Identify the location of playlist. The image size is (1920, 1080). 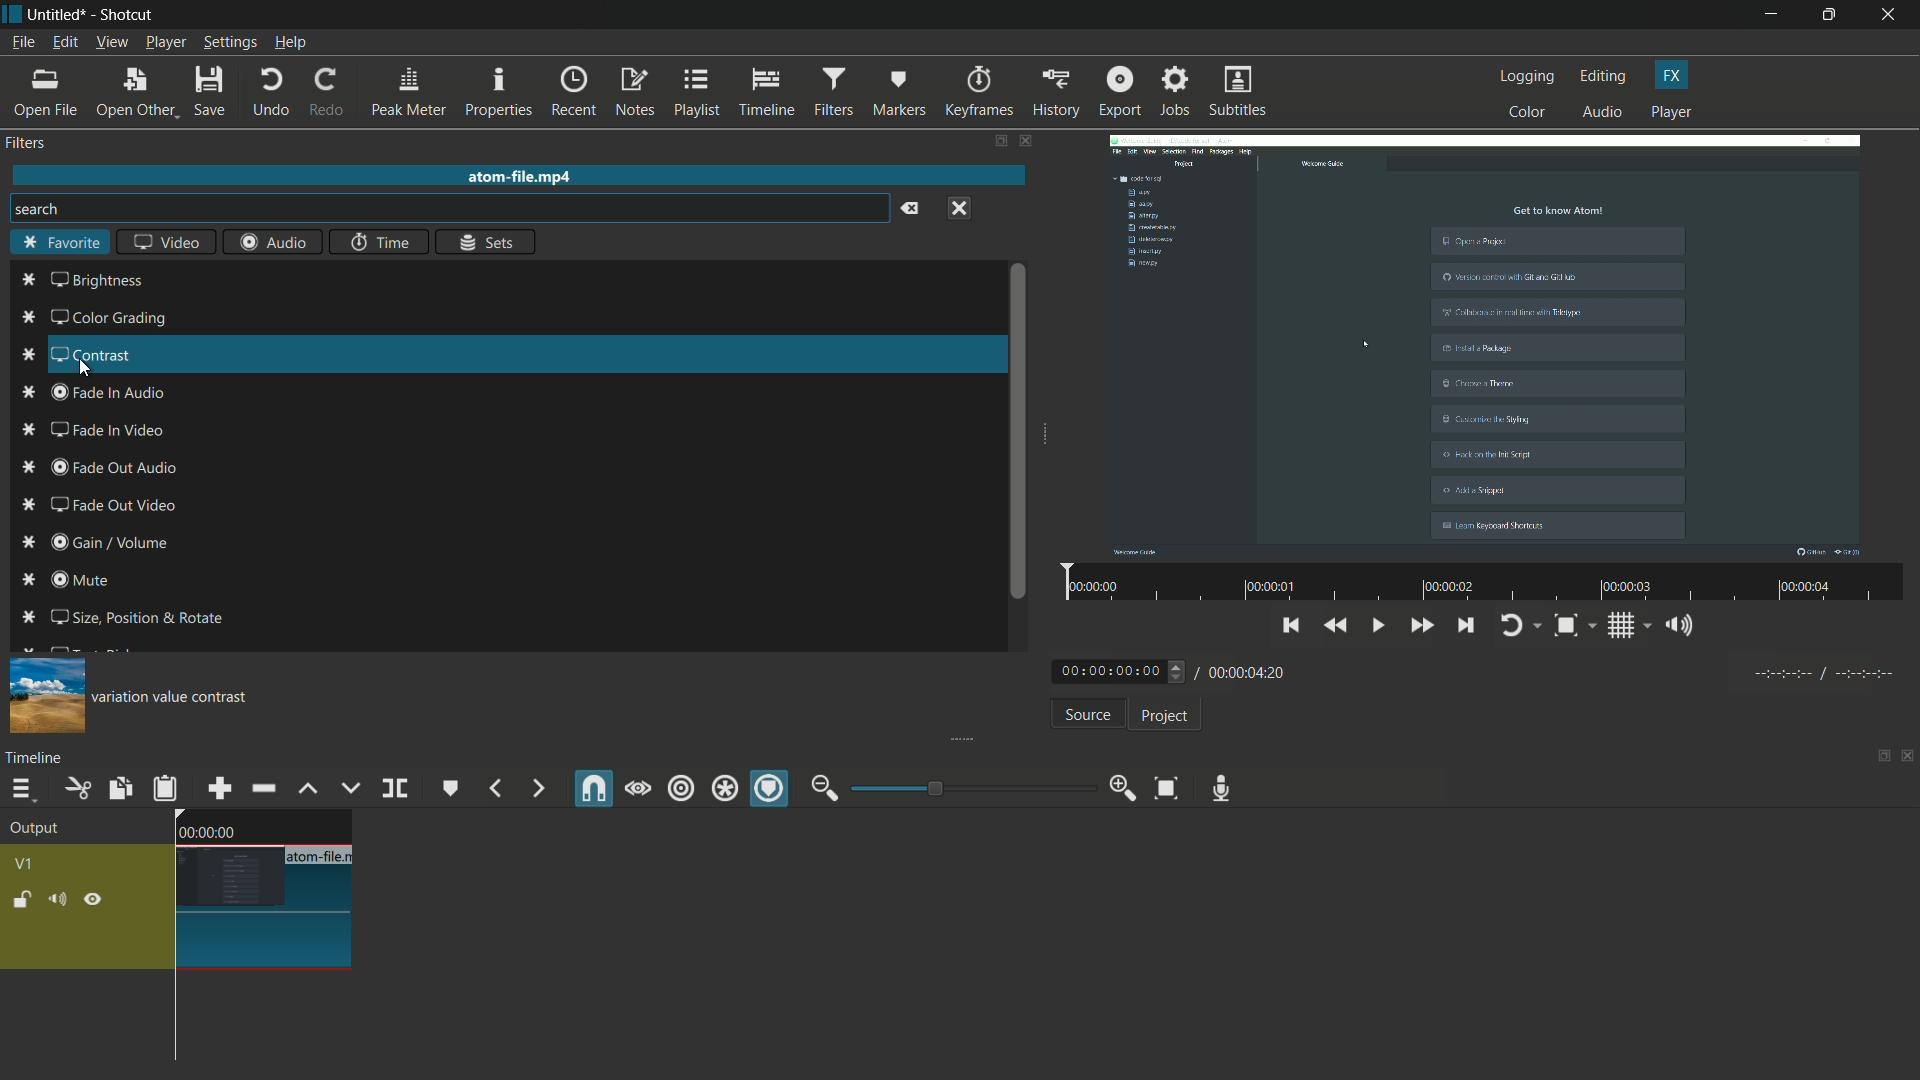
(698, 92).